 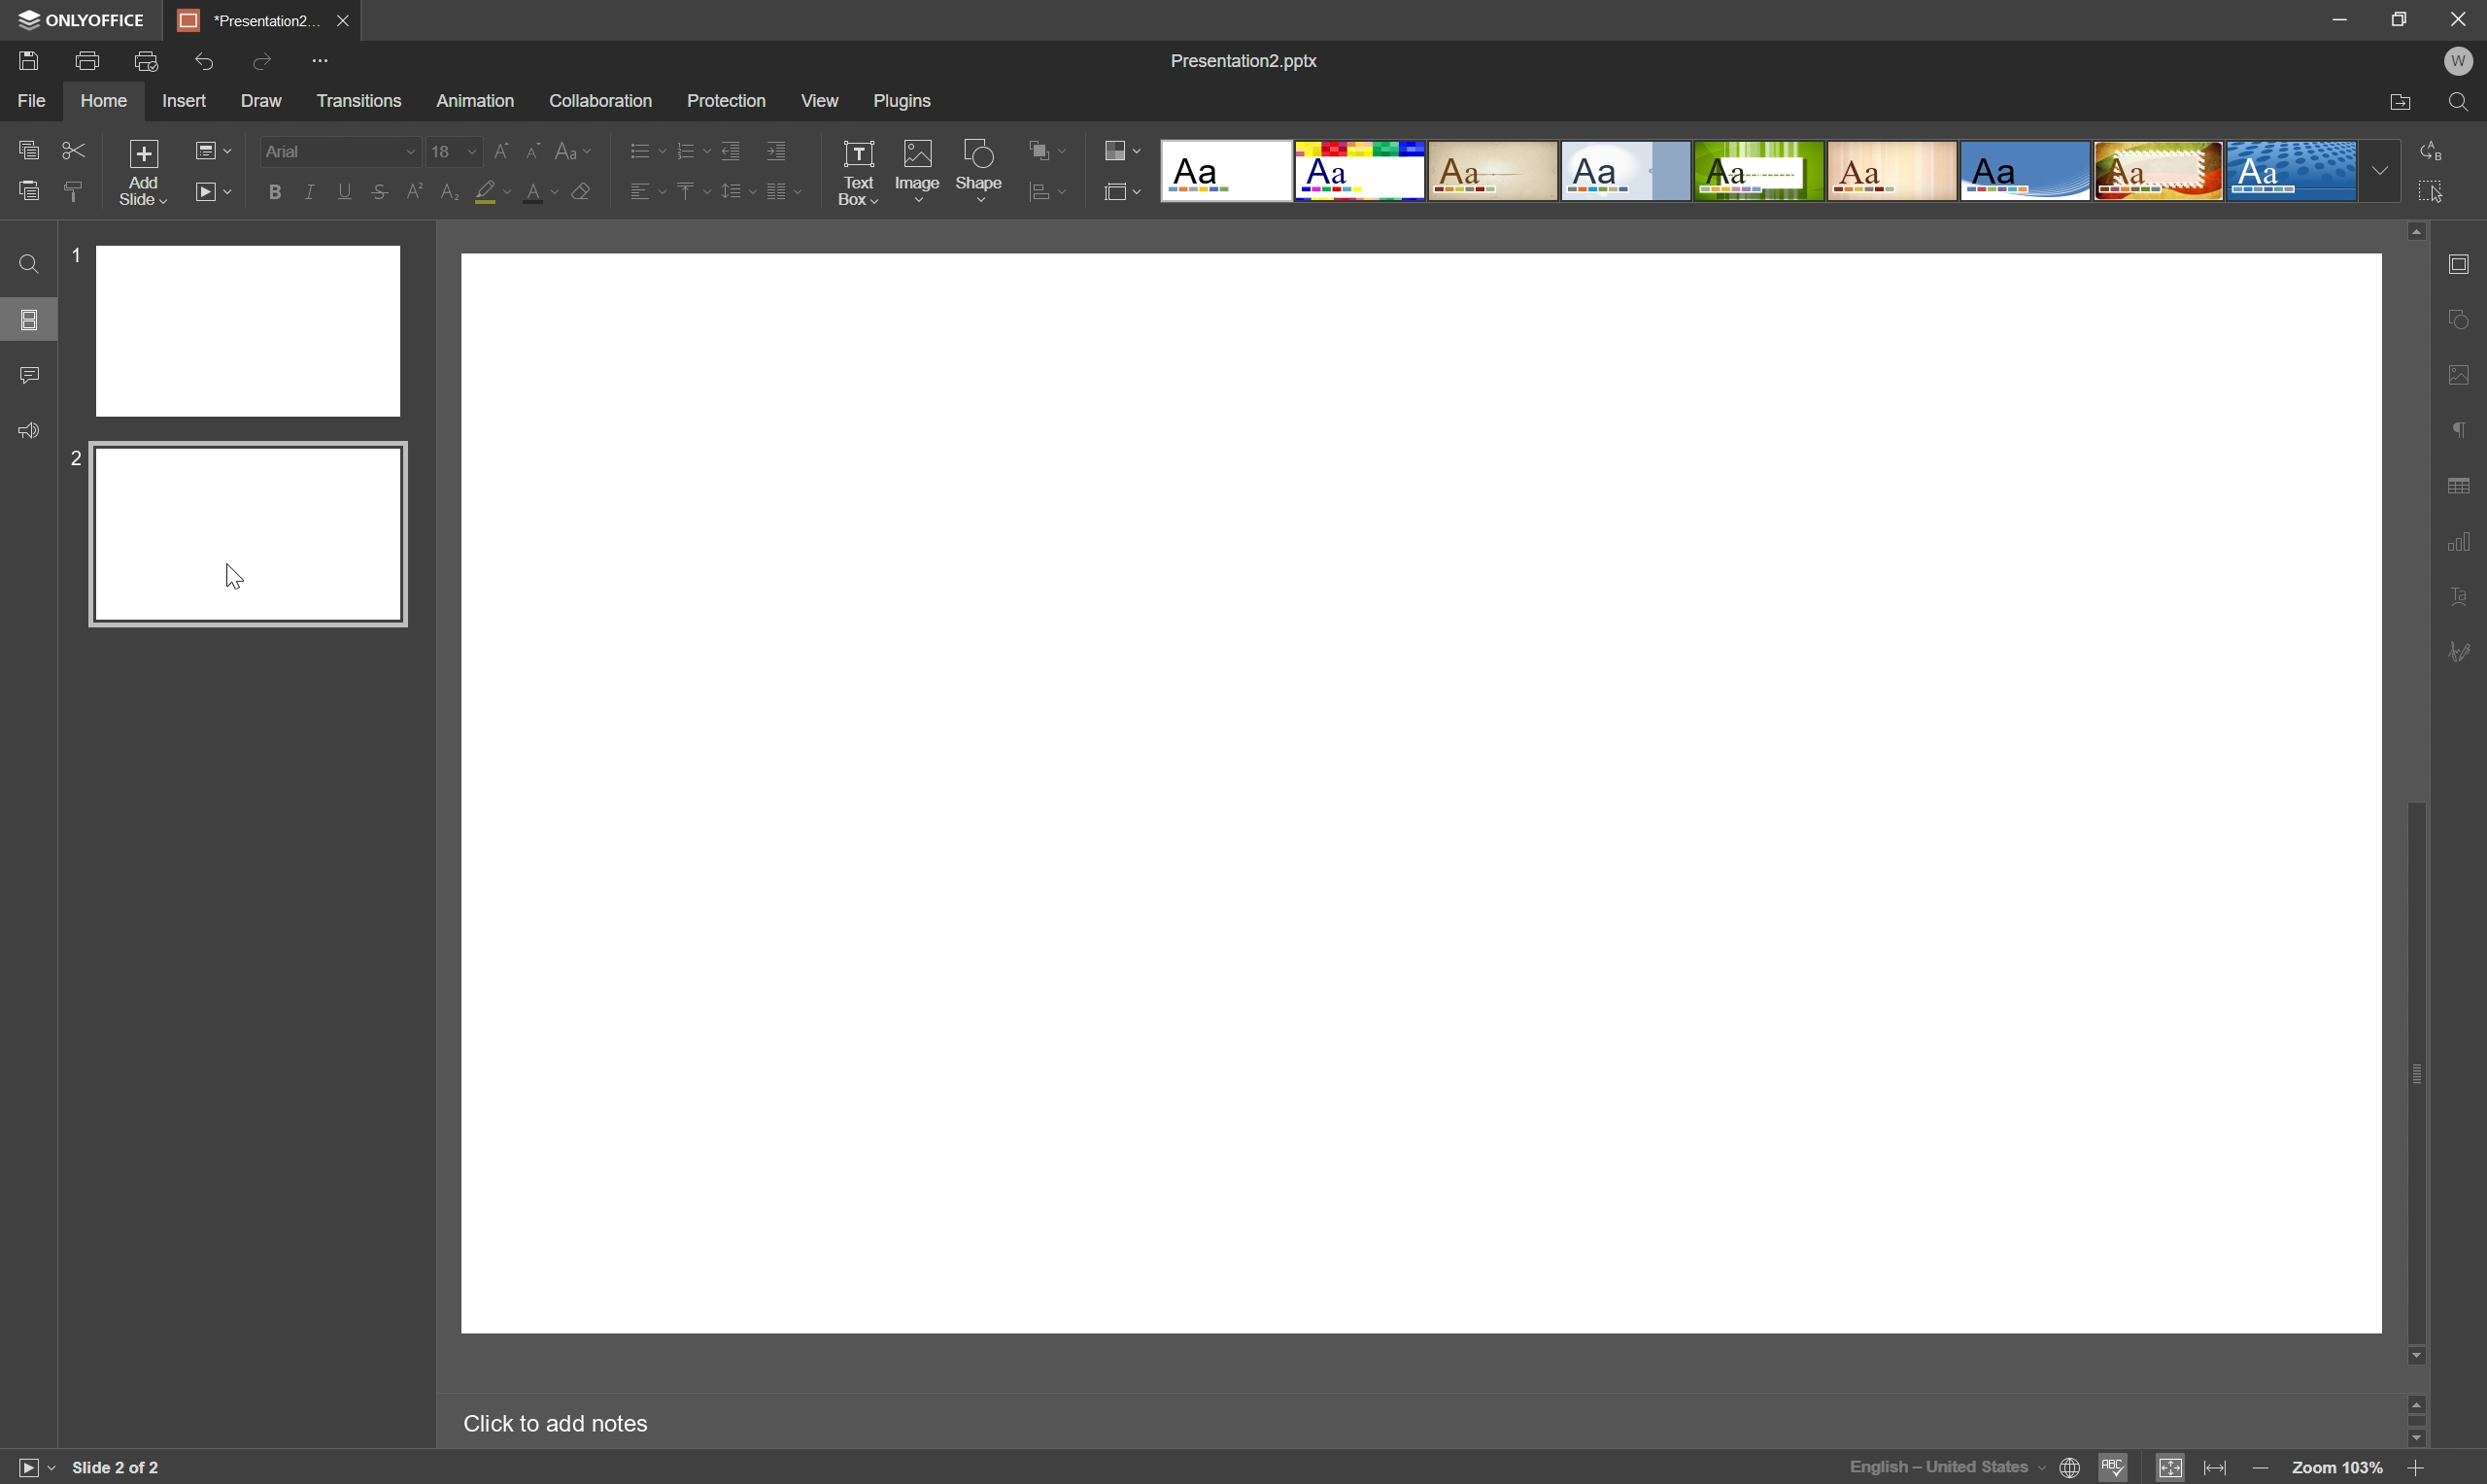 What do you see at coordinates (984, 170) in the screenshot?
I see `Shape` at bounding box center [984, 170].